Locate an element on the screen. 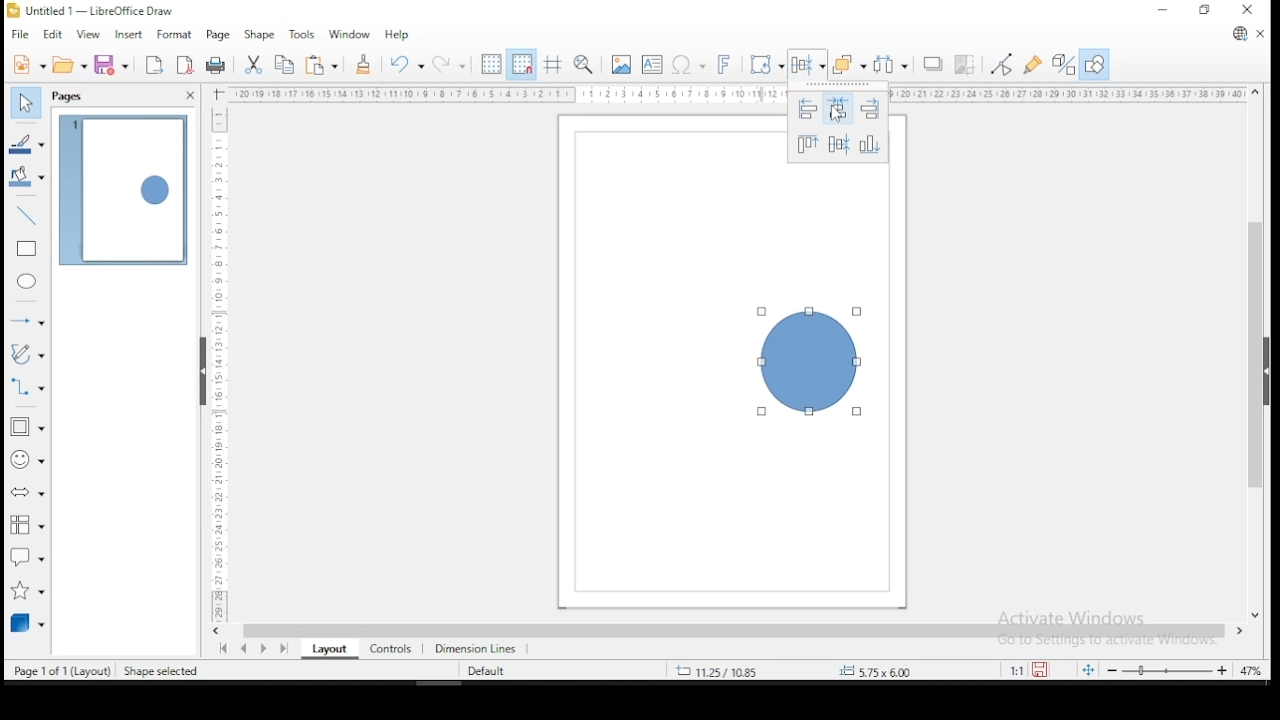 The image size is (1280, 720). scroll bar is located at coordinates (1256, 352).